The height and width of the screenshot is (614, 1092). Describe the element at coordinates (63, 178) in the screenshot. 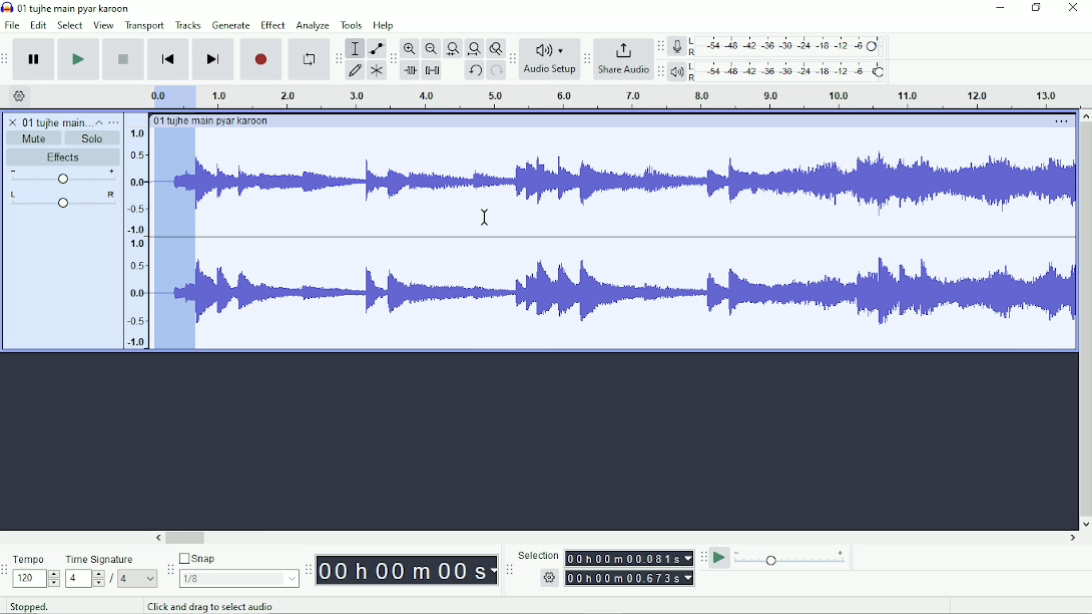

I see `Volume` at that location.